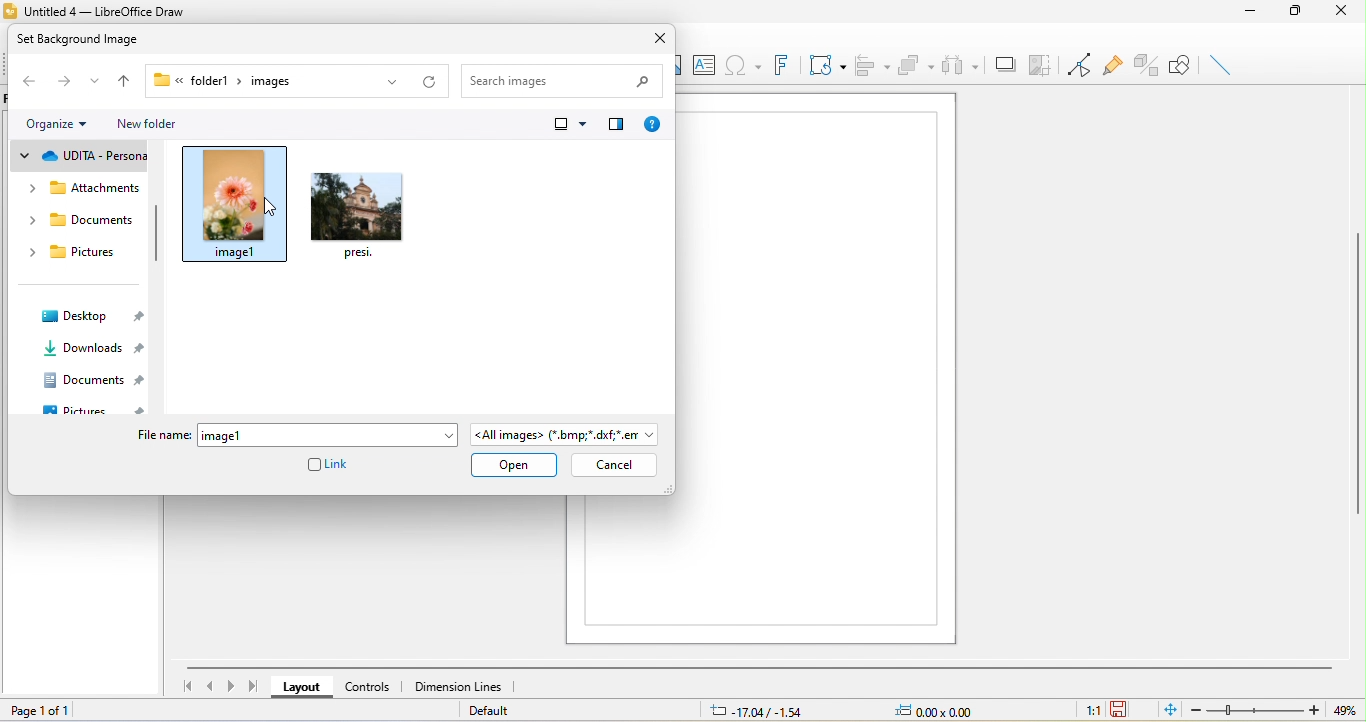 The width and height of the screenshot is (1366, 722). I want to click on breadcrumbs link, so click(222, 82).